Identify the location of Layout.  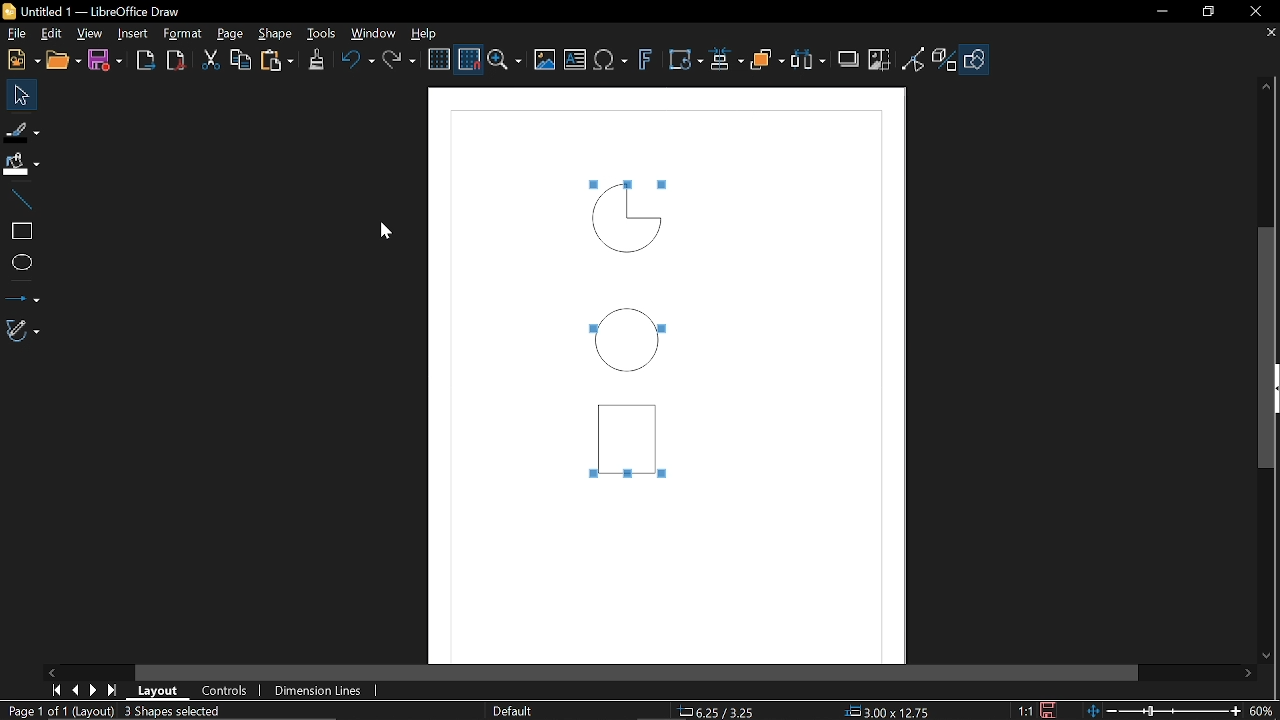
(158, 691).